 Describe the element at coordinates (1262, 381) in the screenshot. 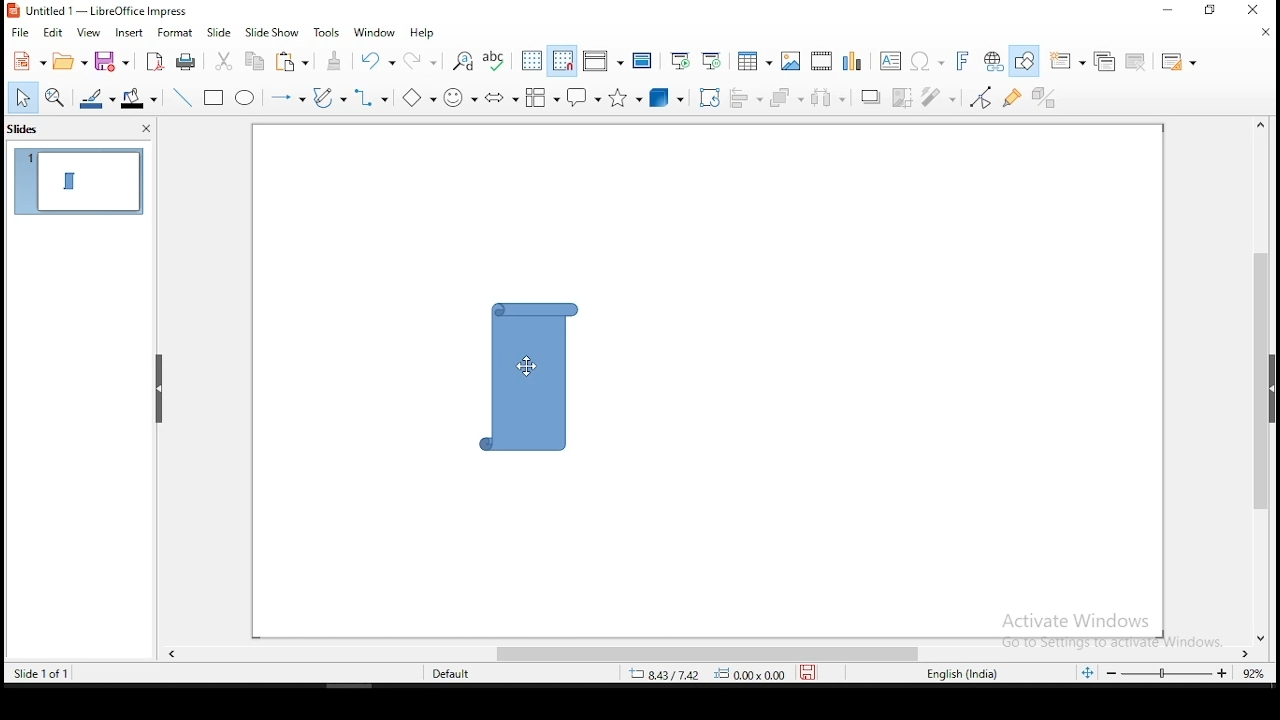

I see `scroll bar` at that location.